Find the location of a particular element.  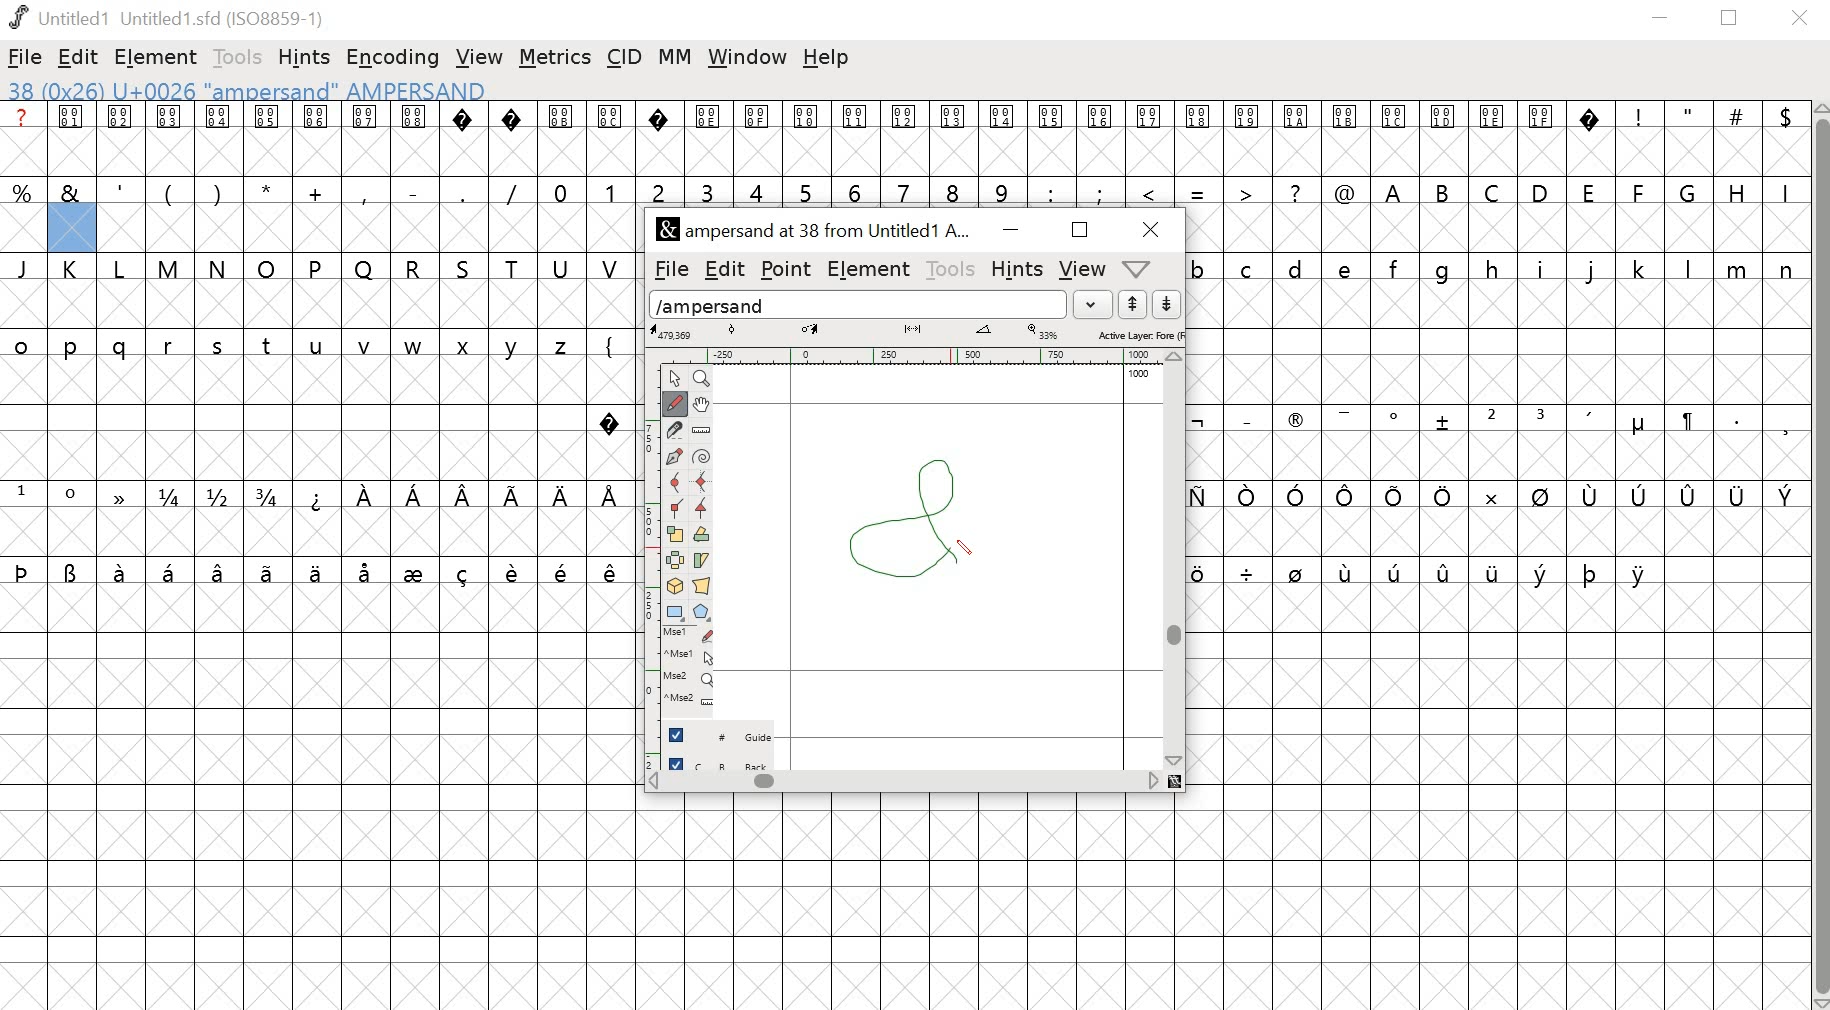

add a corner point is located at coordinates (676, 511).